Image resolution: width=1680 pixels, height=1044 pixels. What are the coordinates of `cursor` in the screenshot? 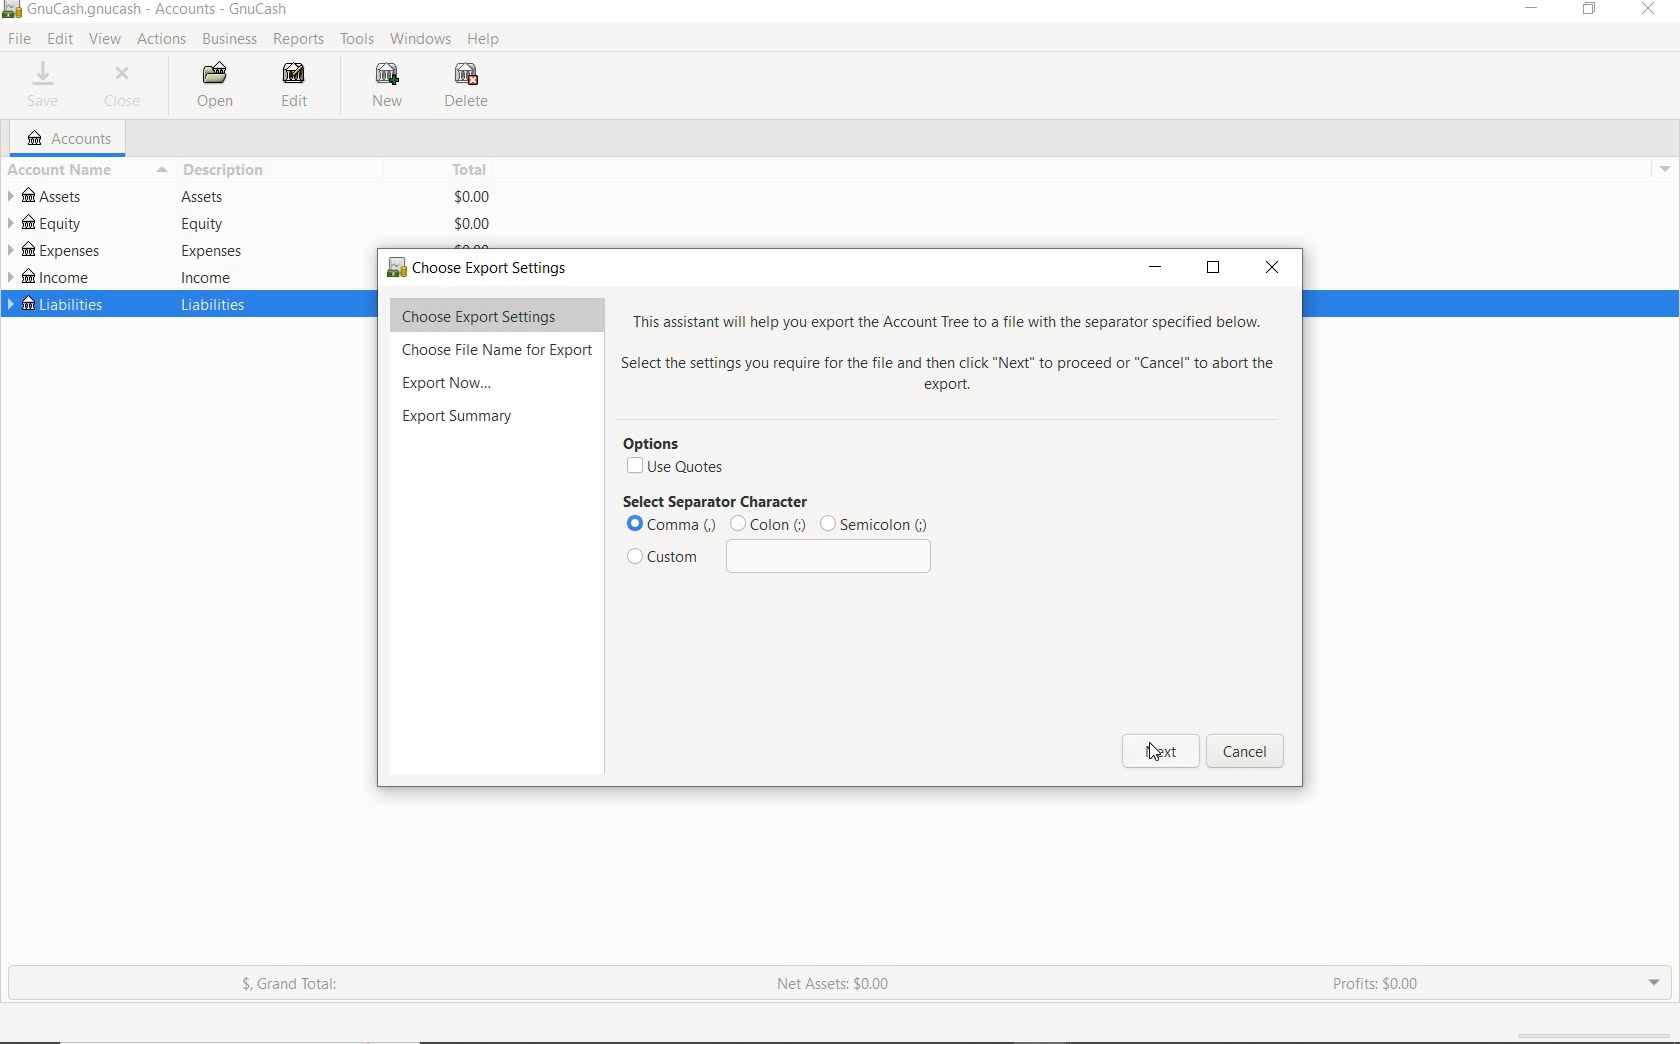 It's located at (1152, 754).